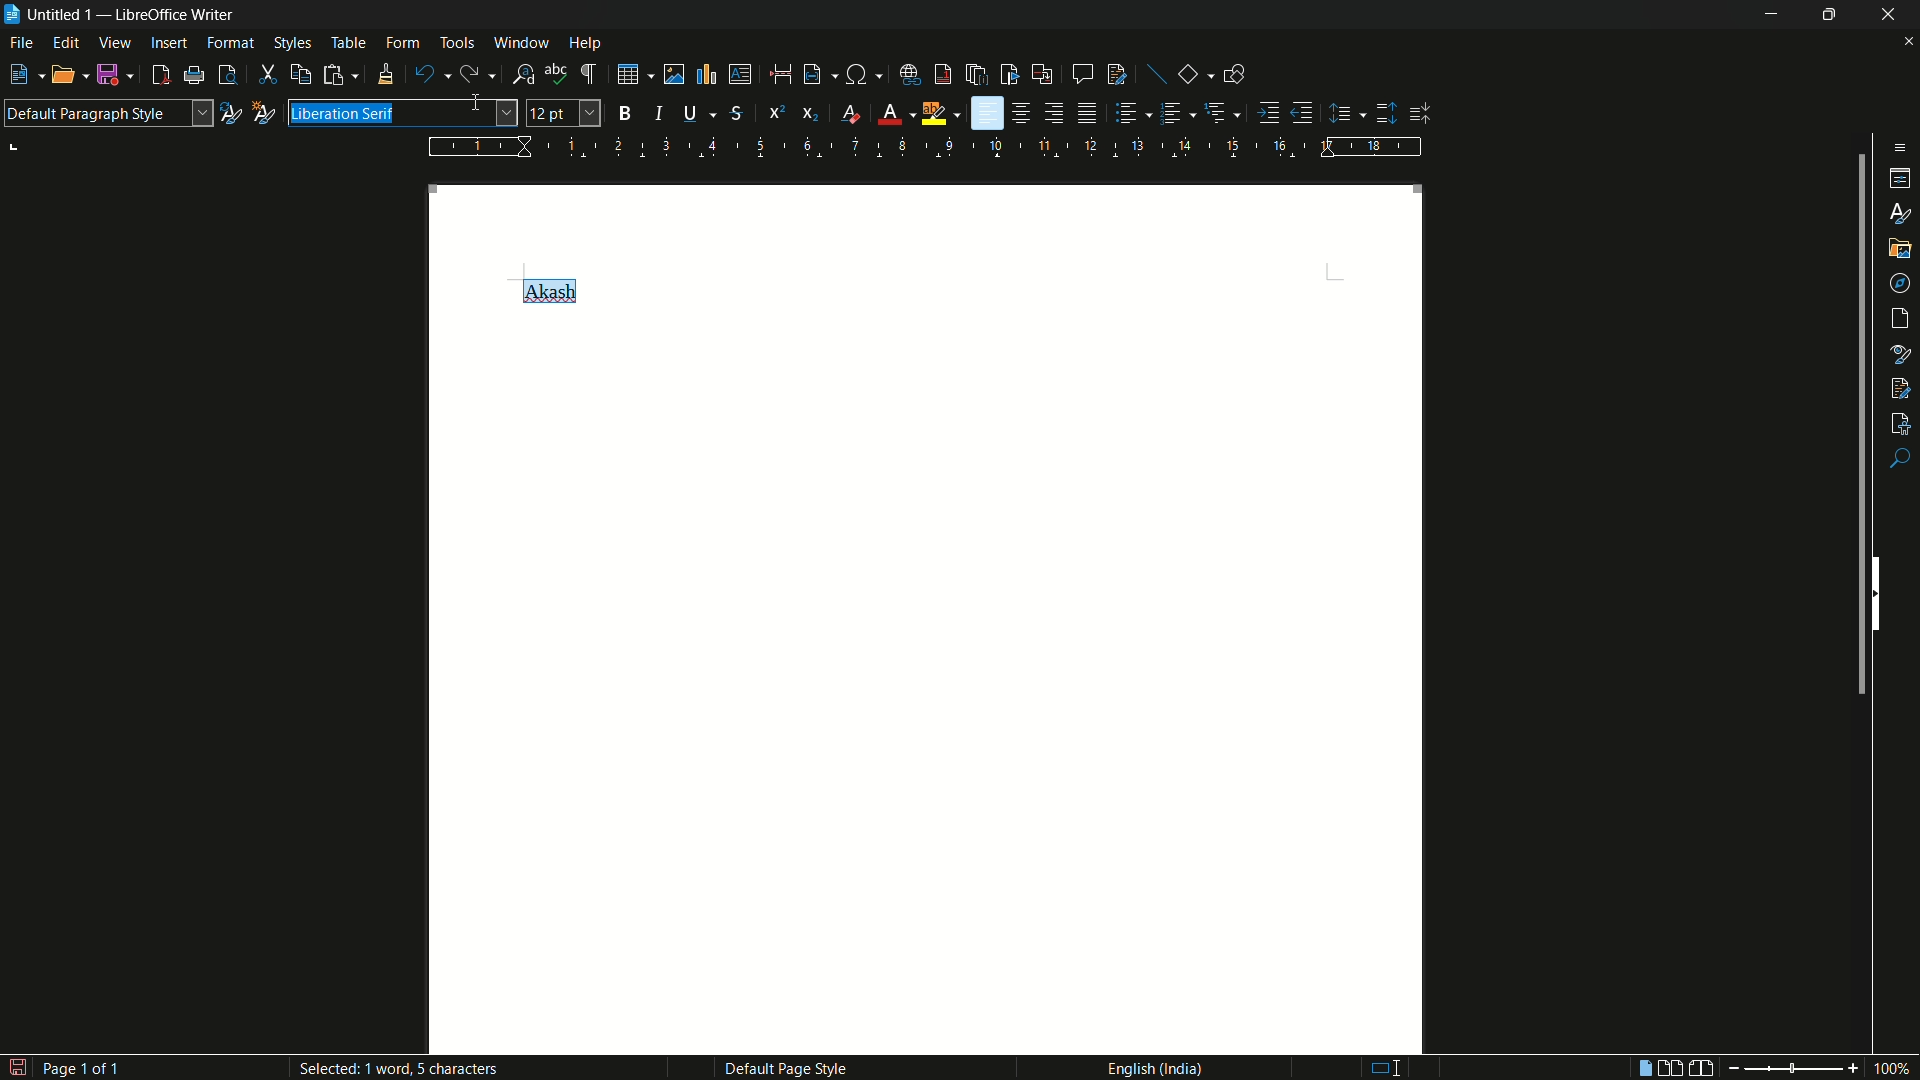 The height and width of the screenshot is (1080, 1920). What do you see at coordinates (195, 76) in the screenshot?
I see `printer` at bounding box center [195, 76].